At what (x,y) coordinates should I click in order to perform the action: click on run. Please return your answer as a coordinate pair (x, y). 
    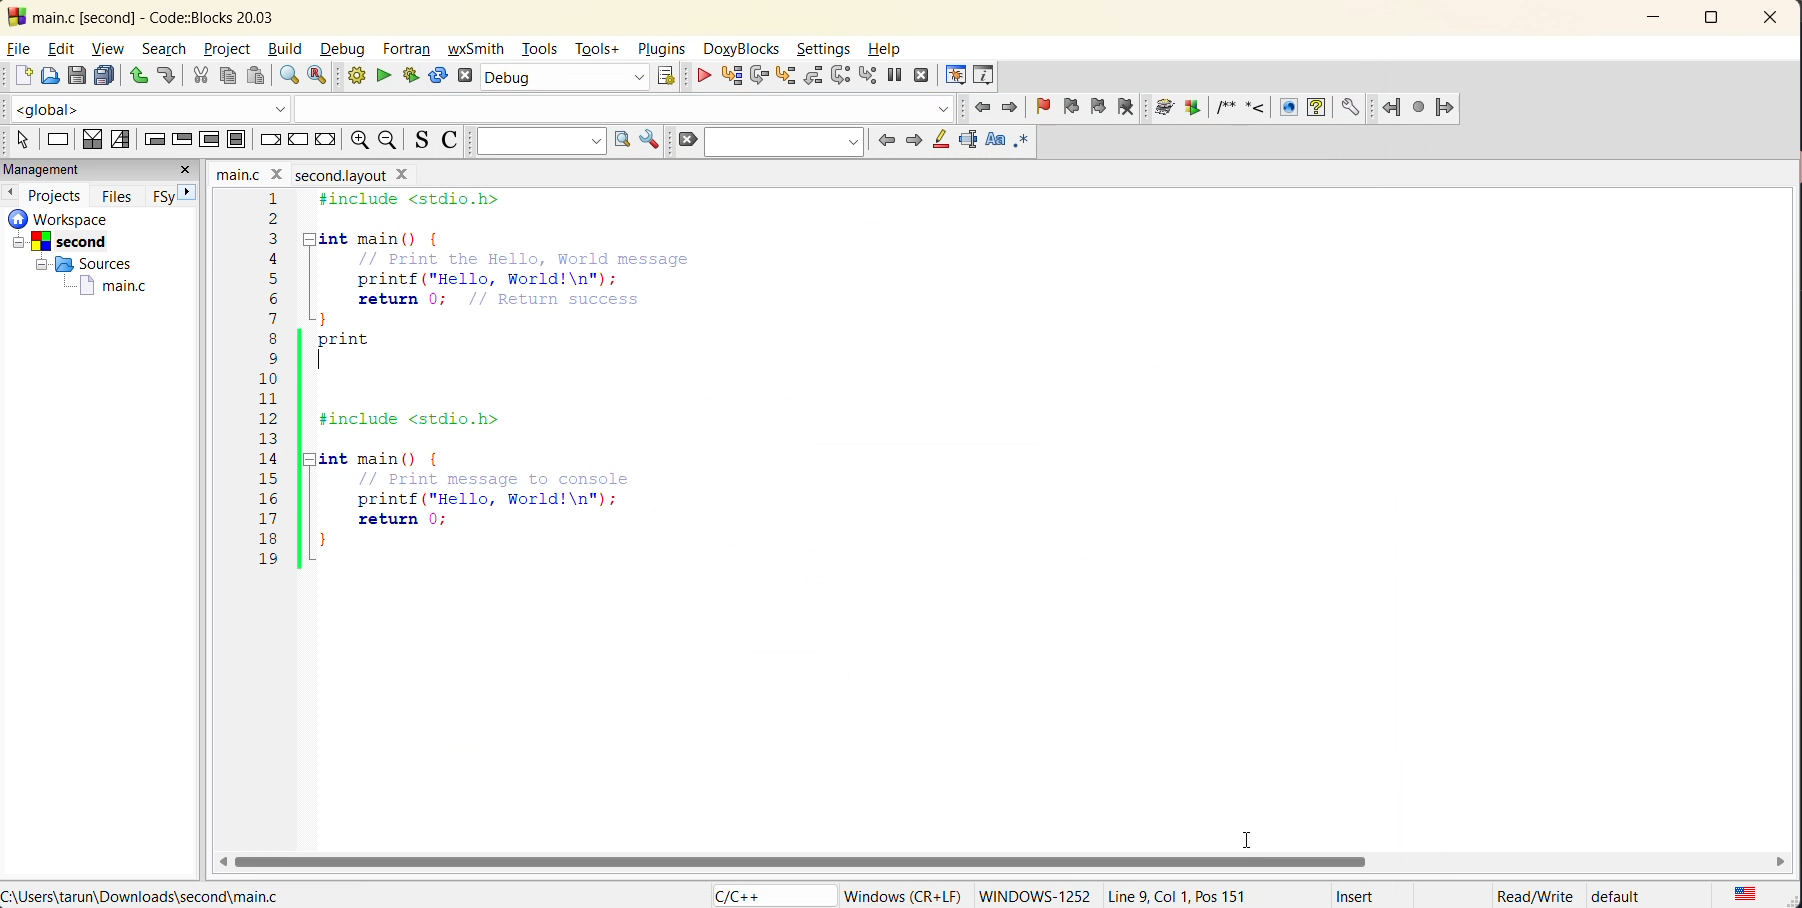
    Looking at the image, I should click on (383, 75).